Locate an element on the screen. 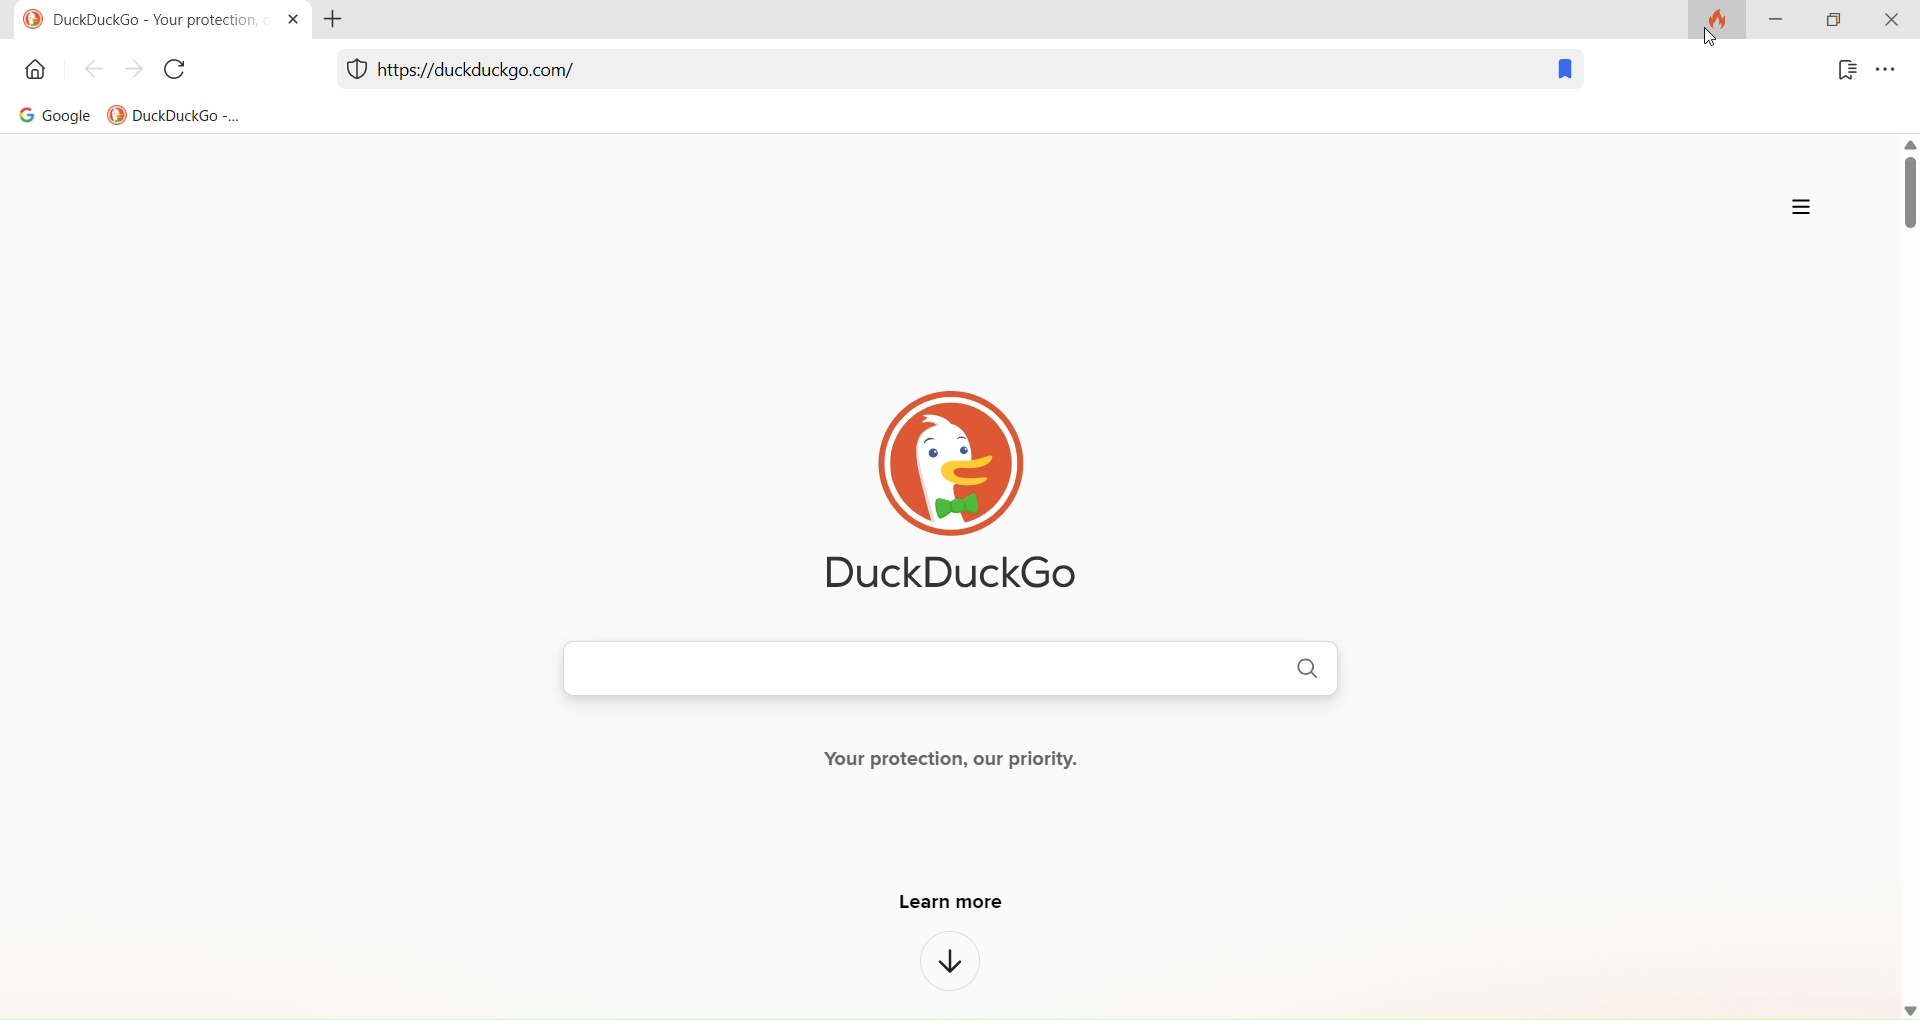  bookmark menu is located at coordinates (1839, 74).